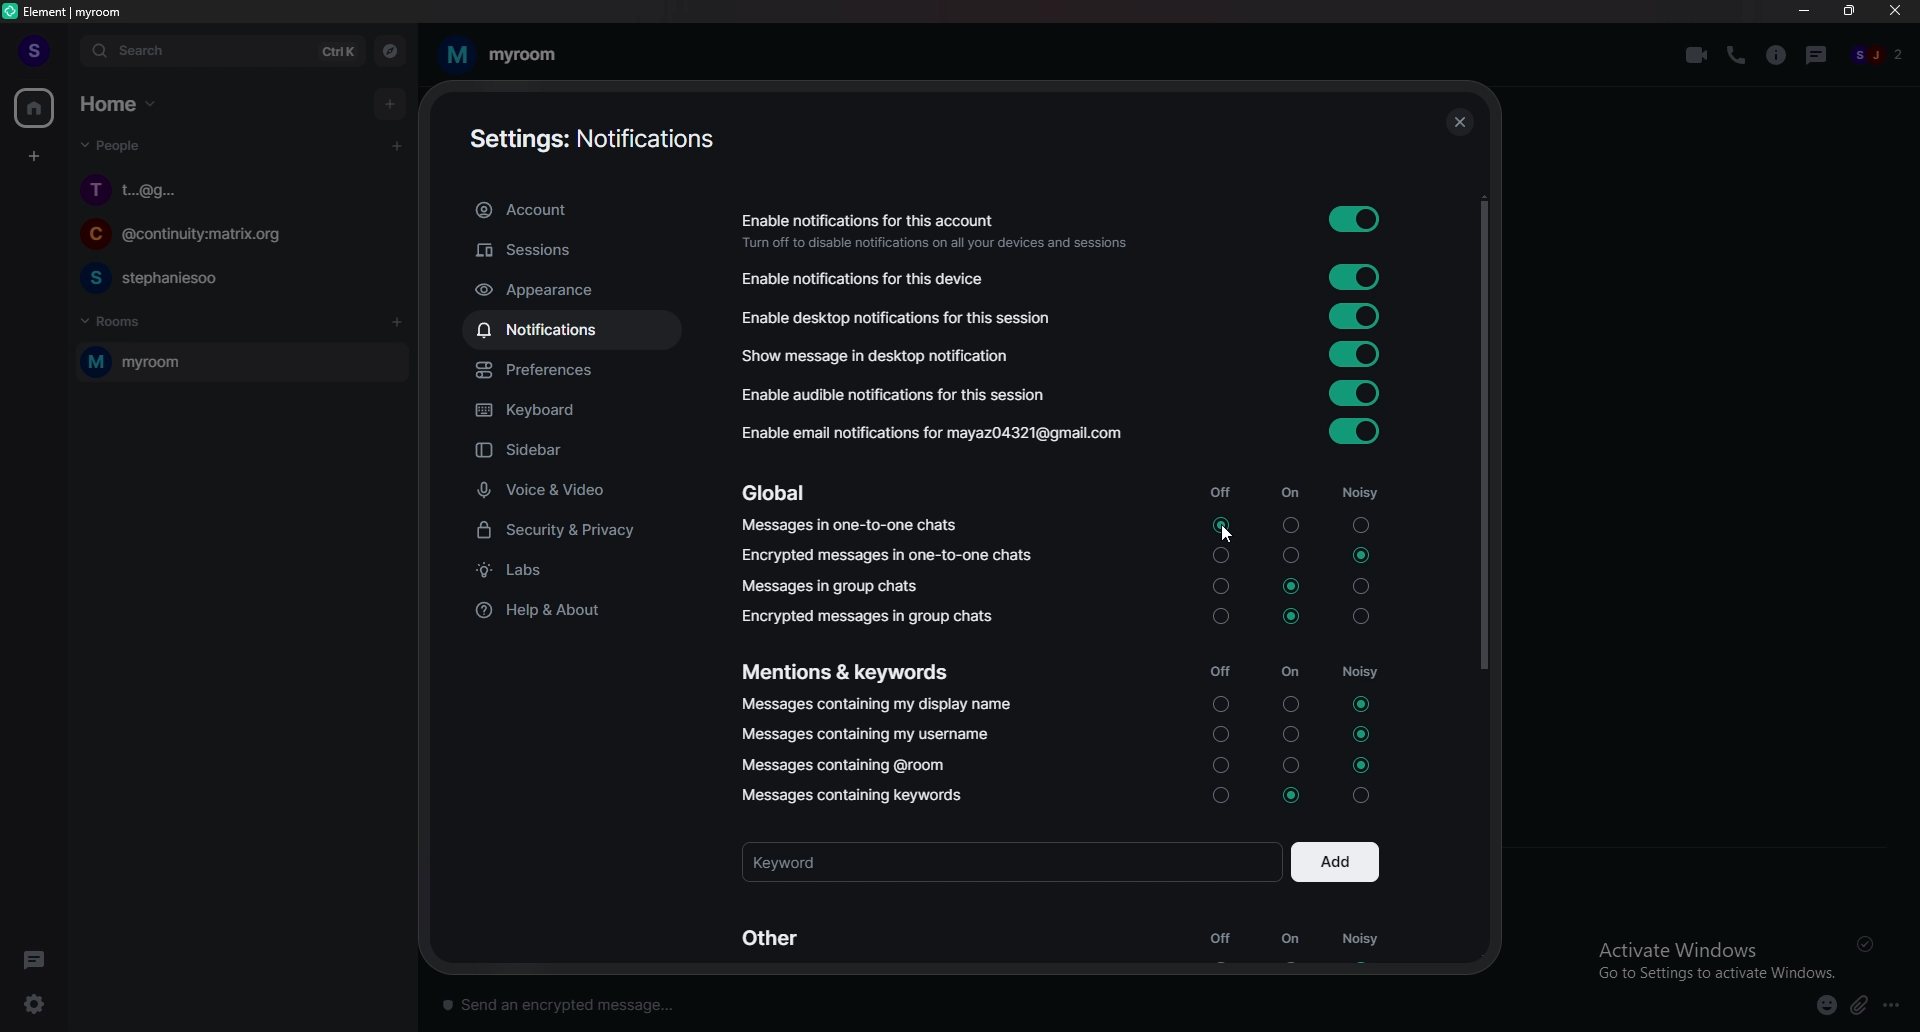 The height and width of the screenshot is (1032, 1920). Describe the element at coordinates (846, 670) in the screenshot. I see `mentions and keywords` at that location.